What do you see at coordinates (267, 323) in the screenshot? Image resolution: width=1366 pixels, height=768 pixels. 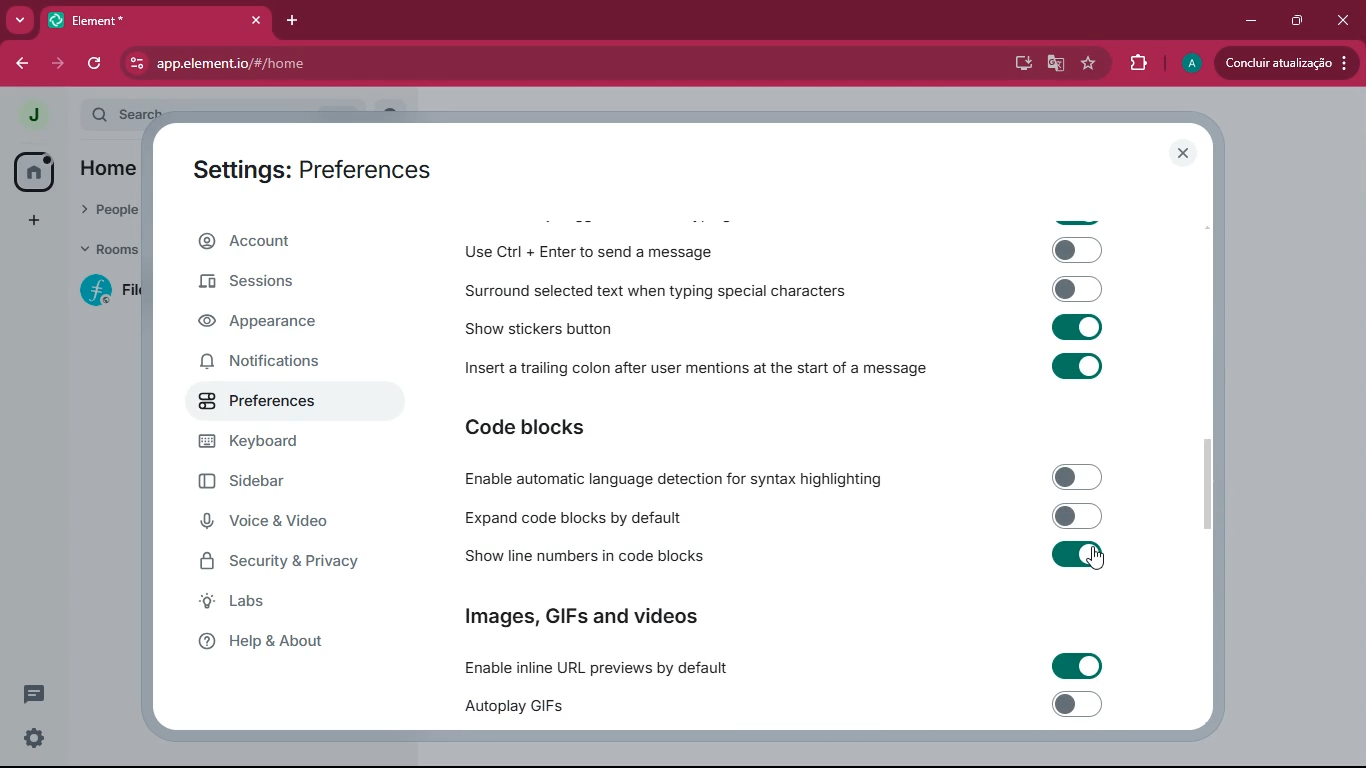 I see `appearance` at bounding box center [267, 323].